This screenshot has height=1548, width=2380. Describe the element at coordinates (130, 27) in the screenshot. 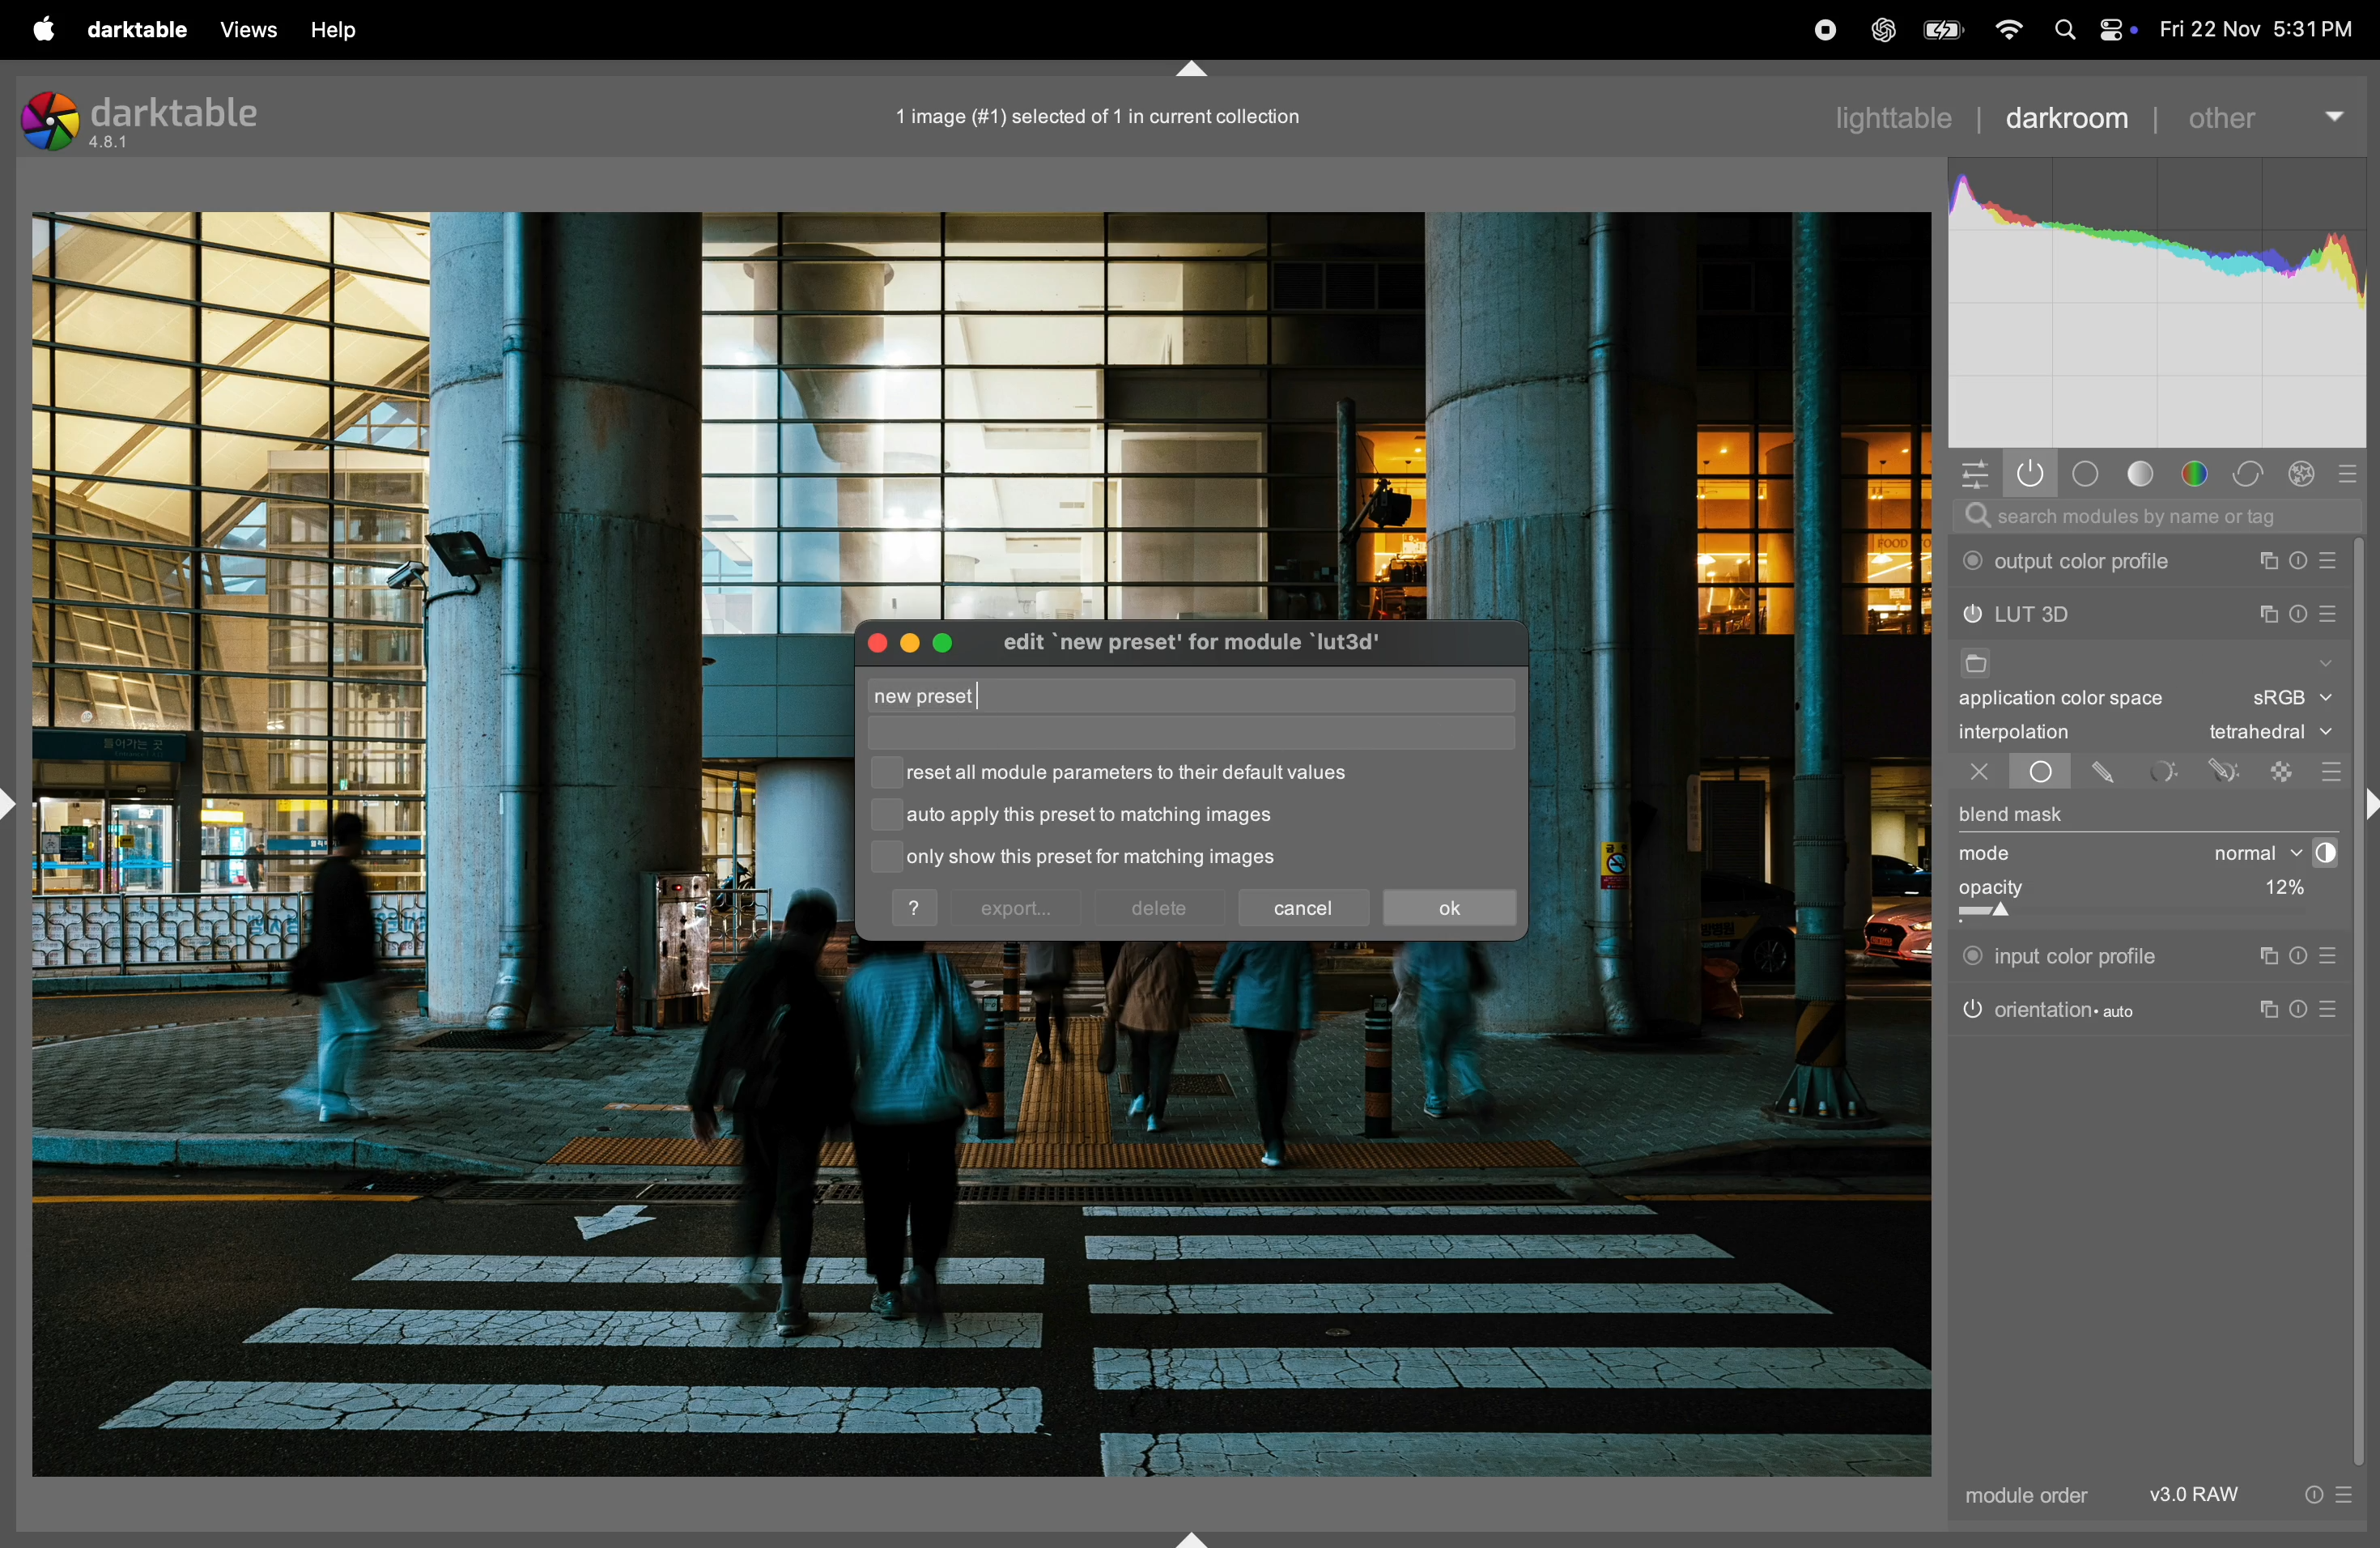

I see `darktable` at that location.